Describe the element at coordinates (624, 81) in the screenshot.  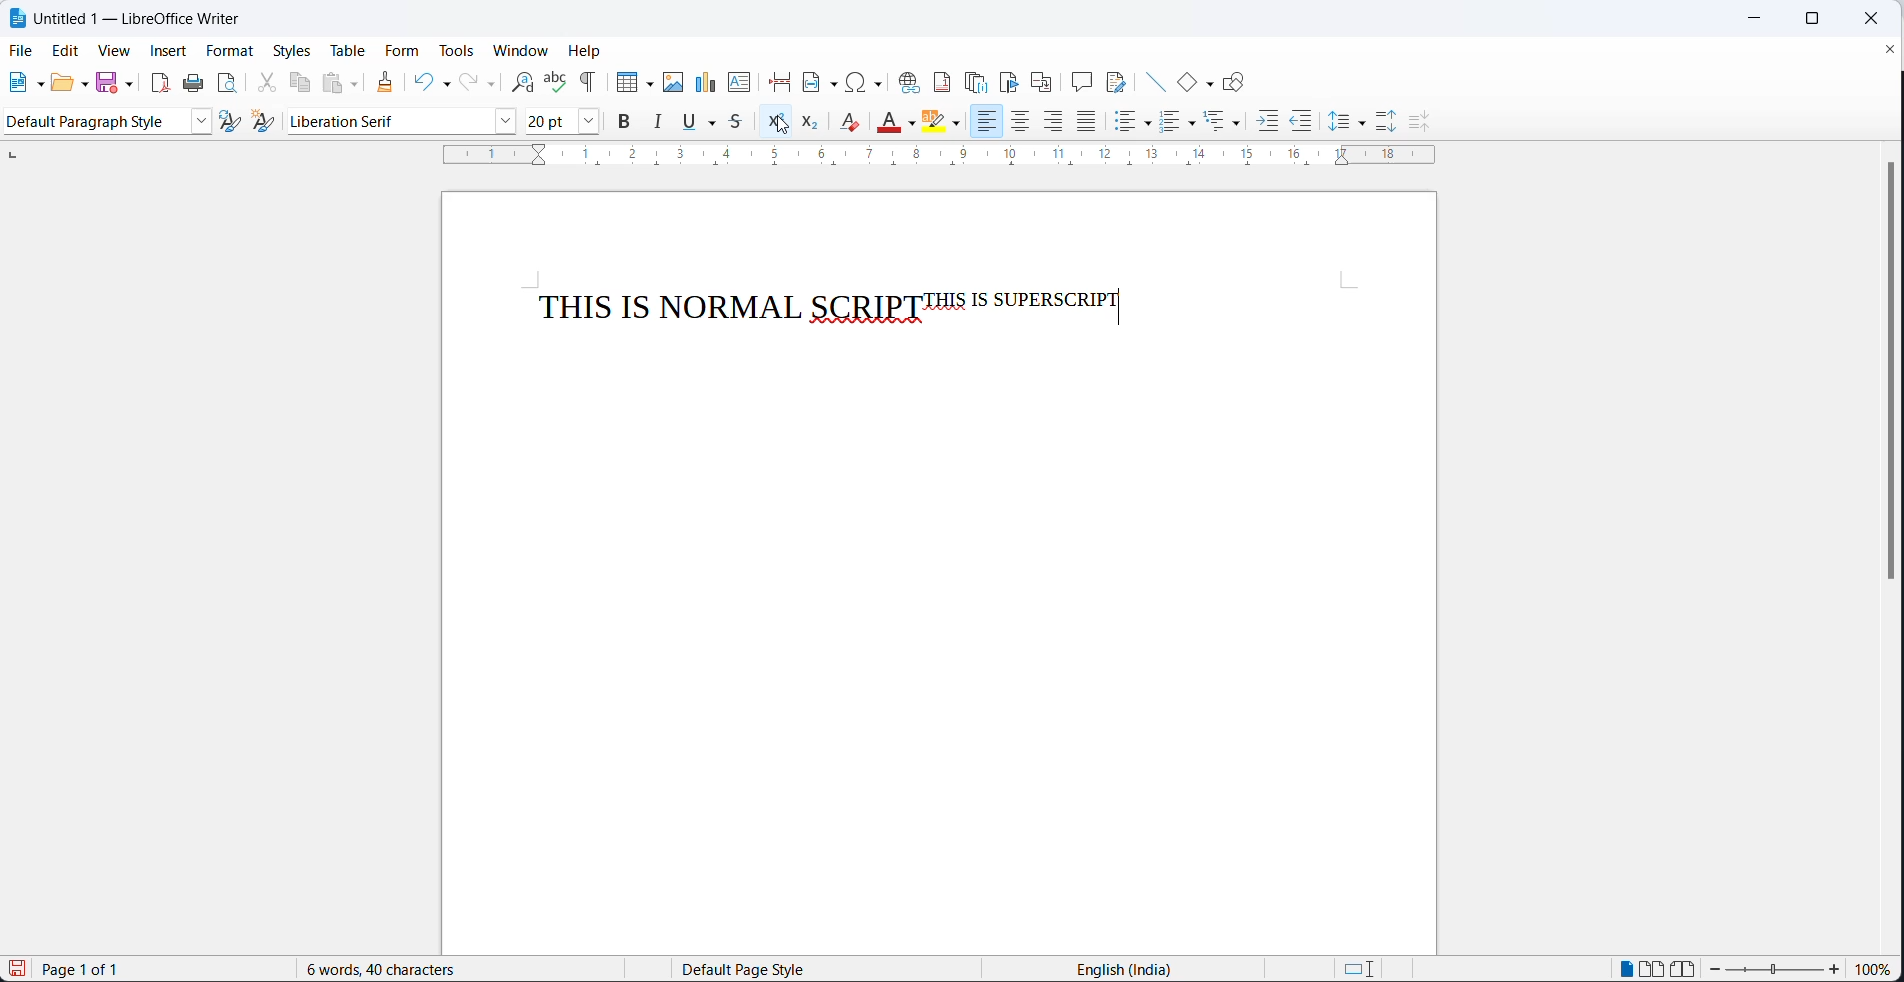
I see `insert table` at that location.